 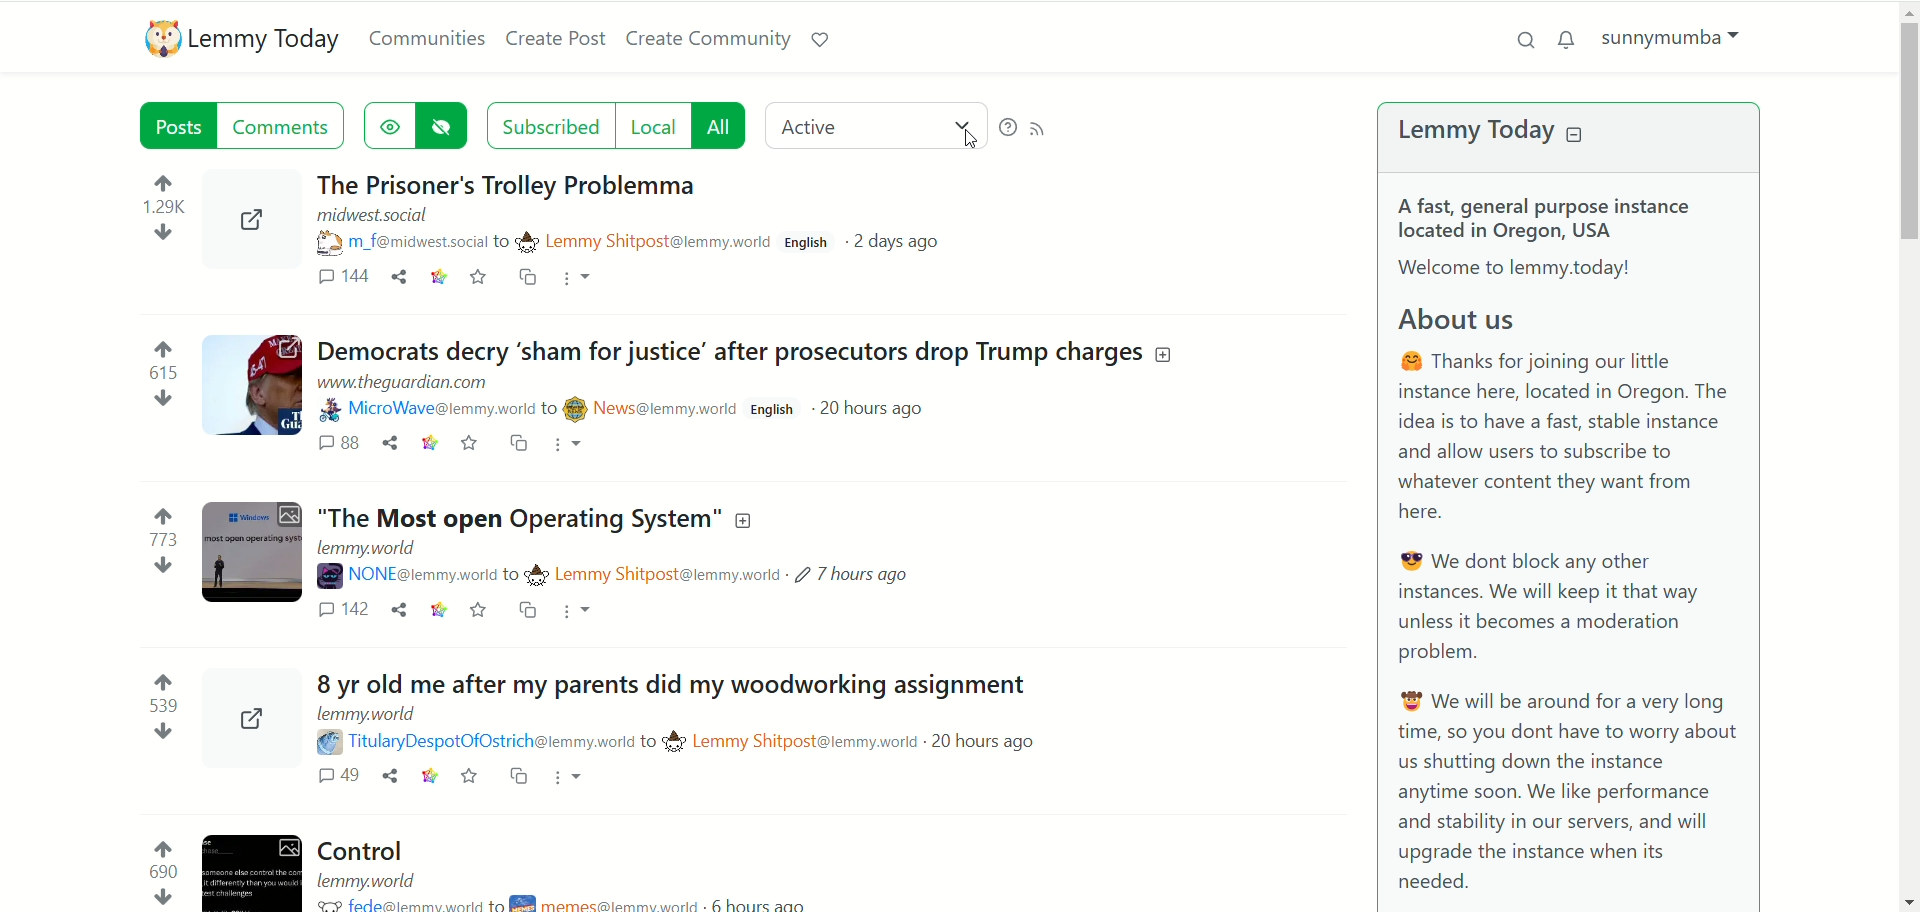 I want to click on comments, so click(x=342, y=612).